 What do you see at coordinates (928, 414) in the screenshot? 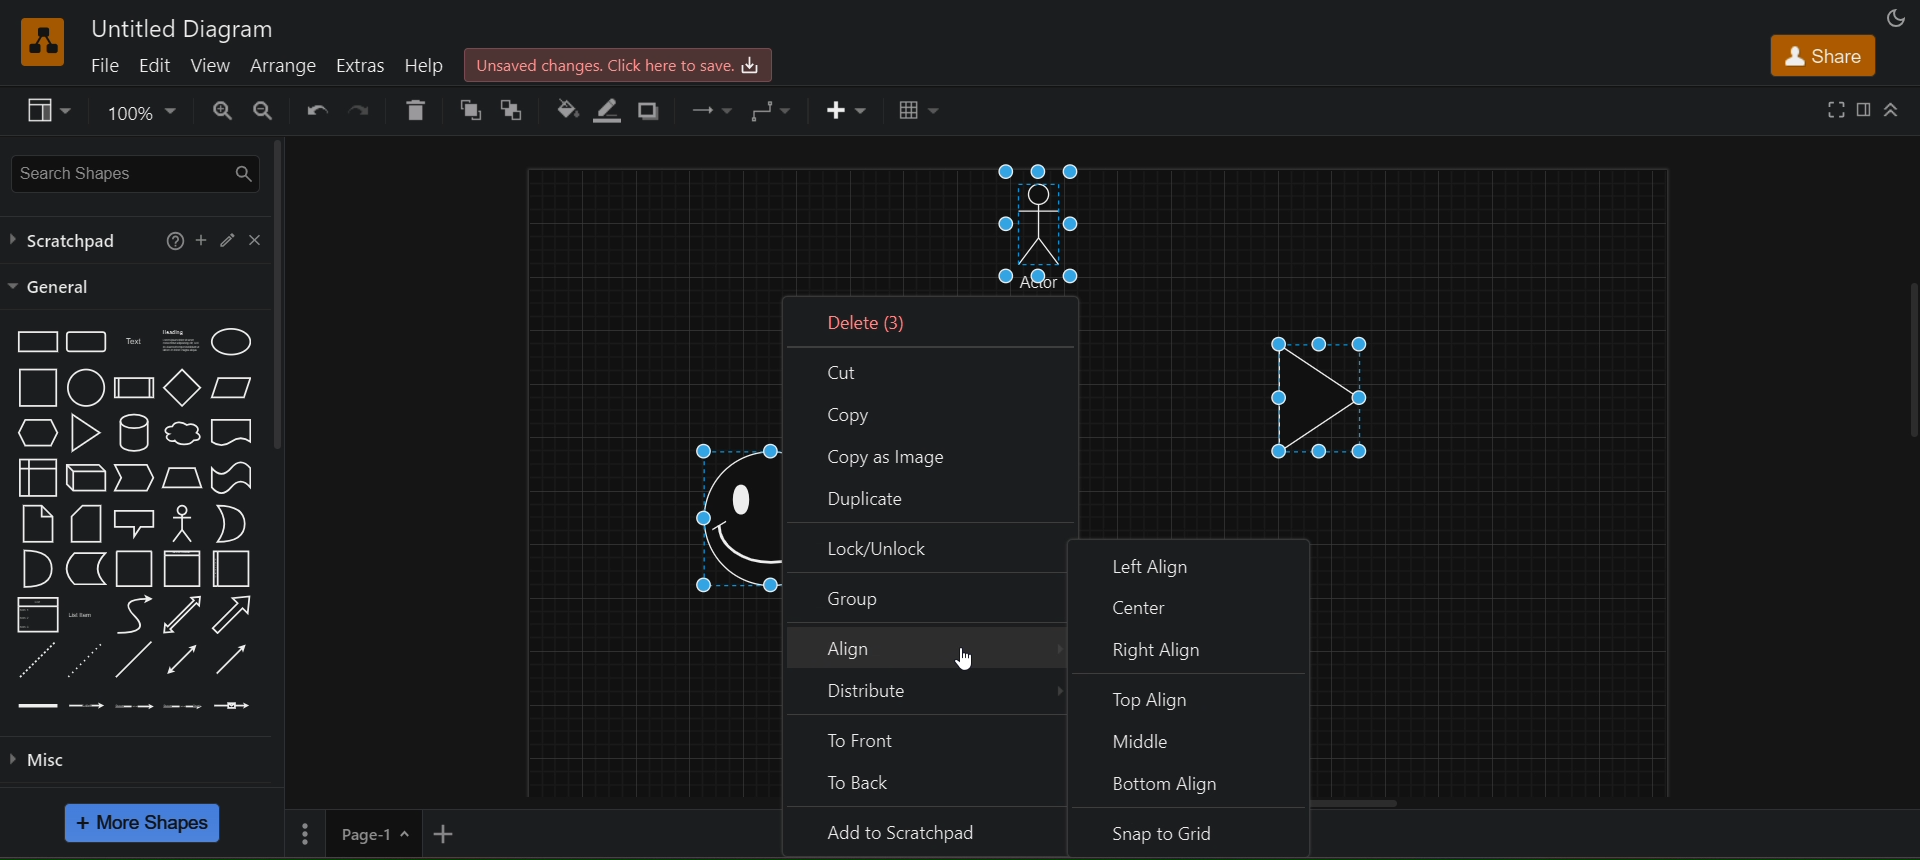
I see `copy ` at bounding box center [928, 414].